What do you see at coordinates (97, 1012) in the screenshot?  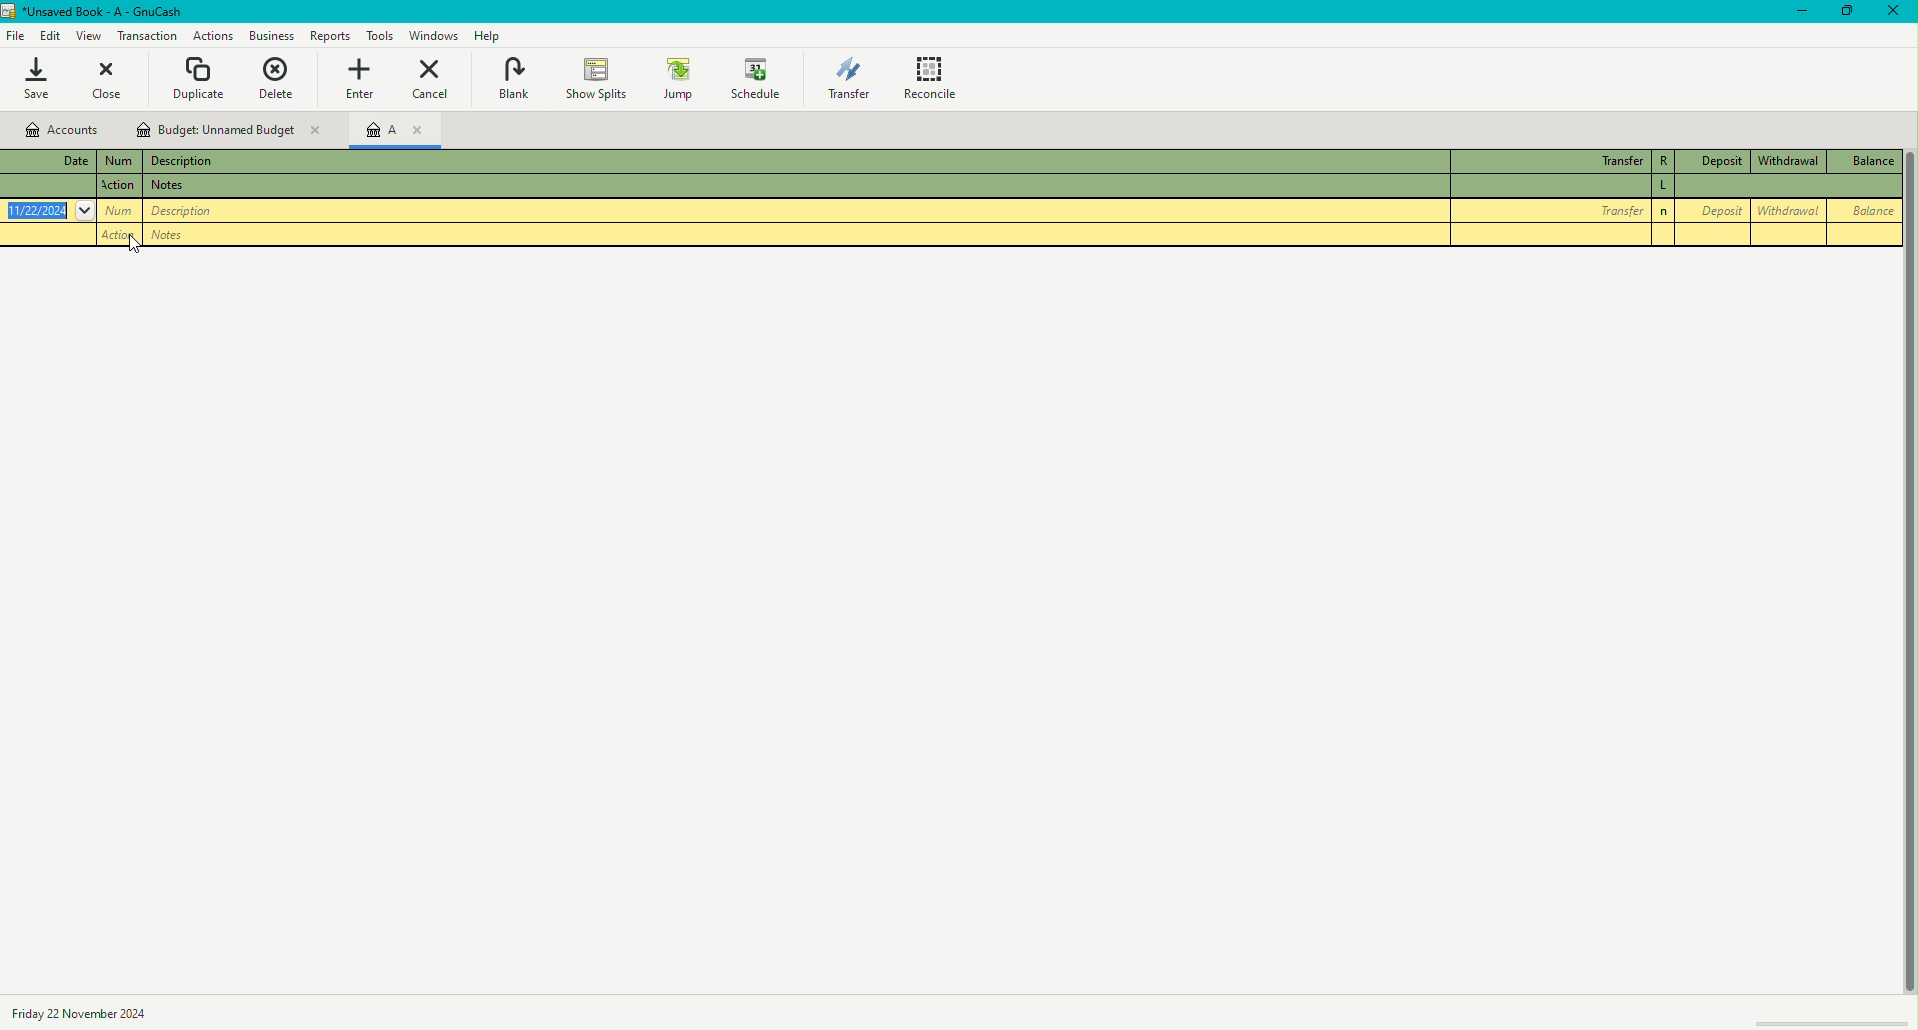 I see `Description` at bounding box center [97, 1012].